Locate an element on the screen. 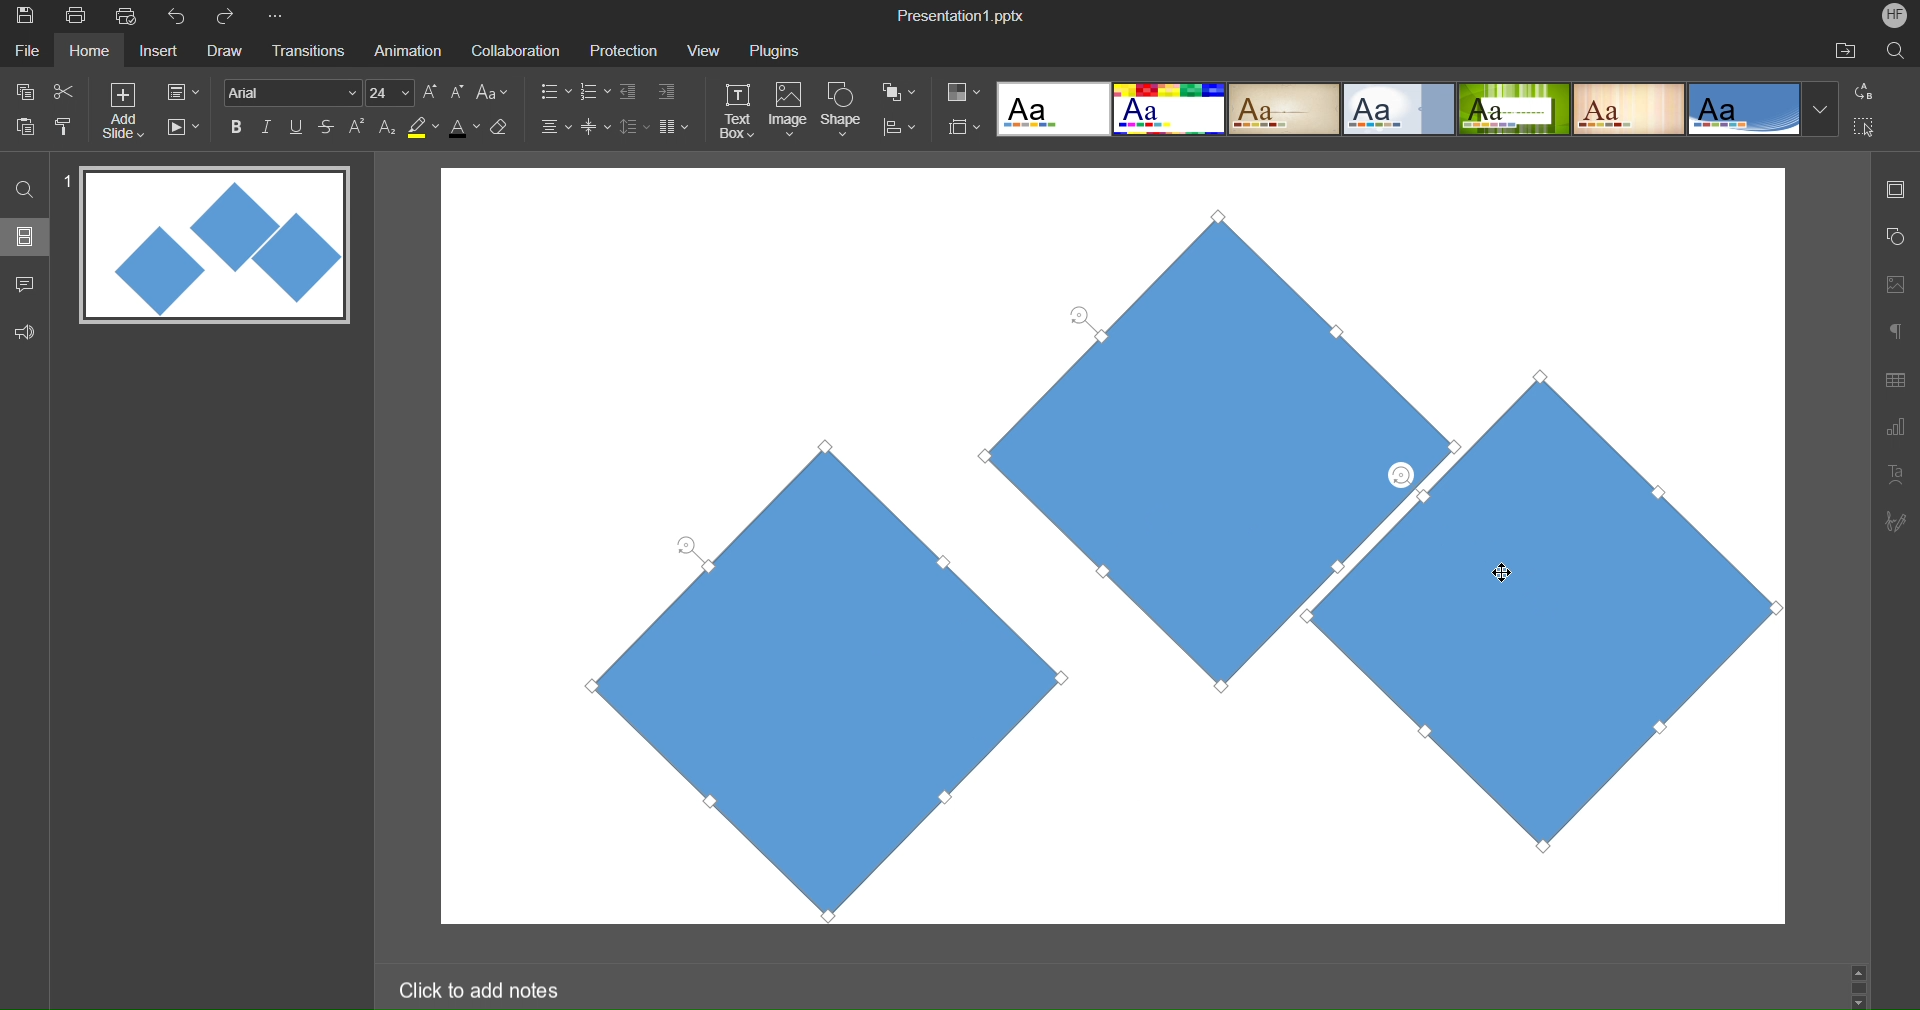 This screenshot has height=1010, width=1920. Insert is located at coordinates (156, 52).